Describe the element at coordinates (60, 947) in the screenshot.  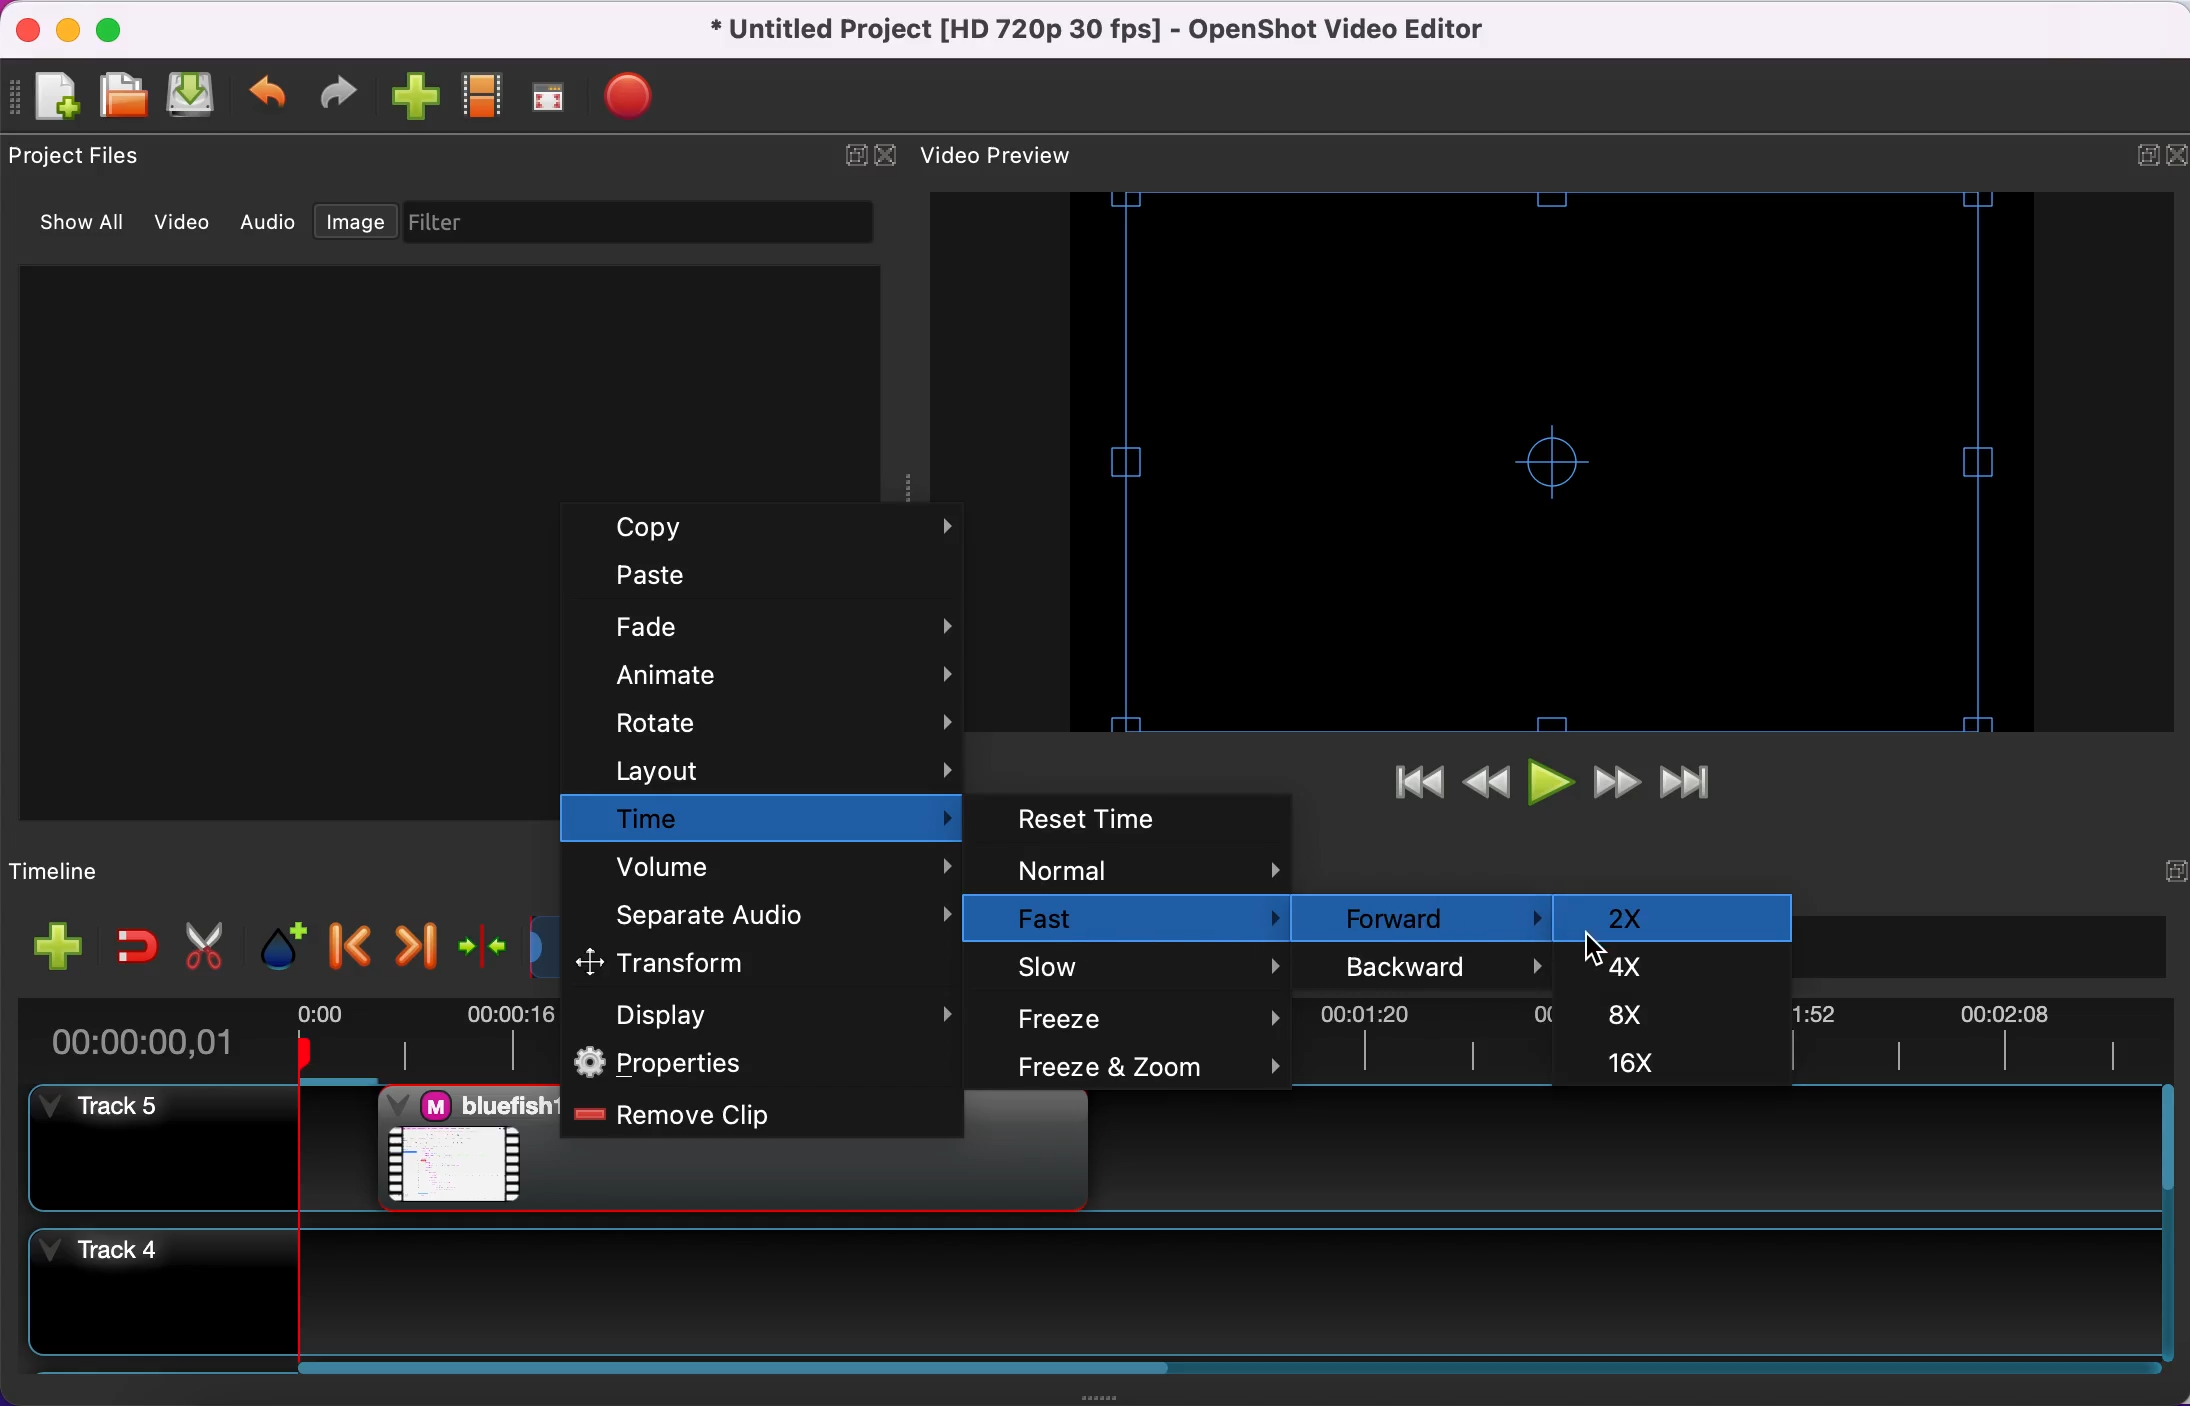
I see `add file` at that location.